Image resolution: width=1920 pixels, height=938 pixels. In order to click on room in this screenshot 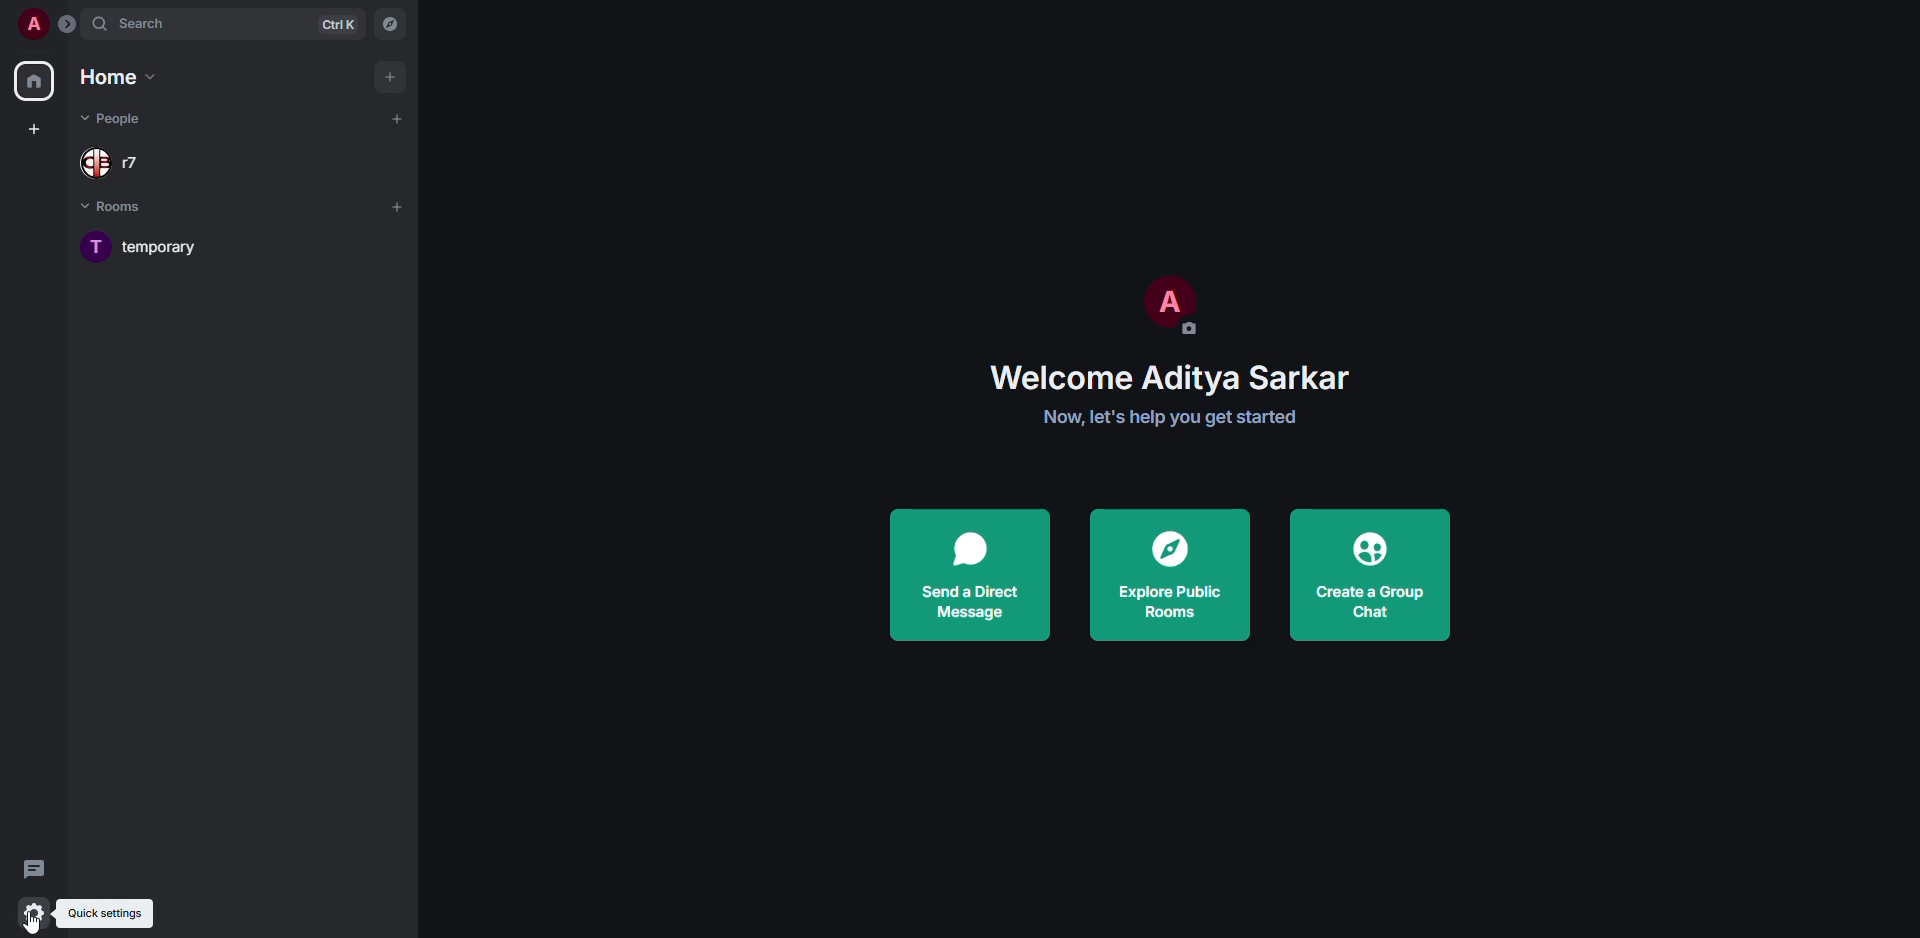, I will do `click(168, 246)`.